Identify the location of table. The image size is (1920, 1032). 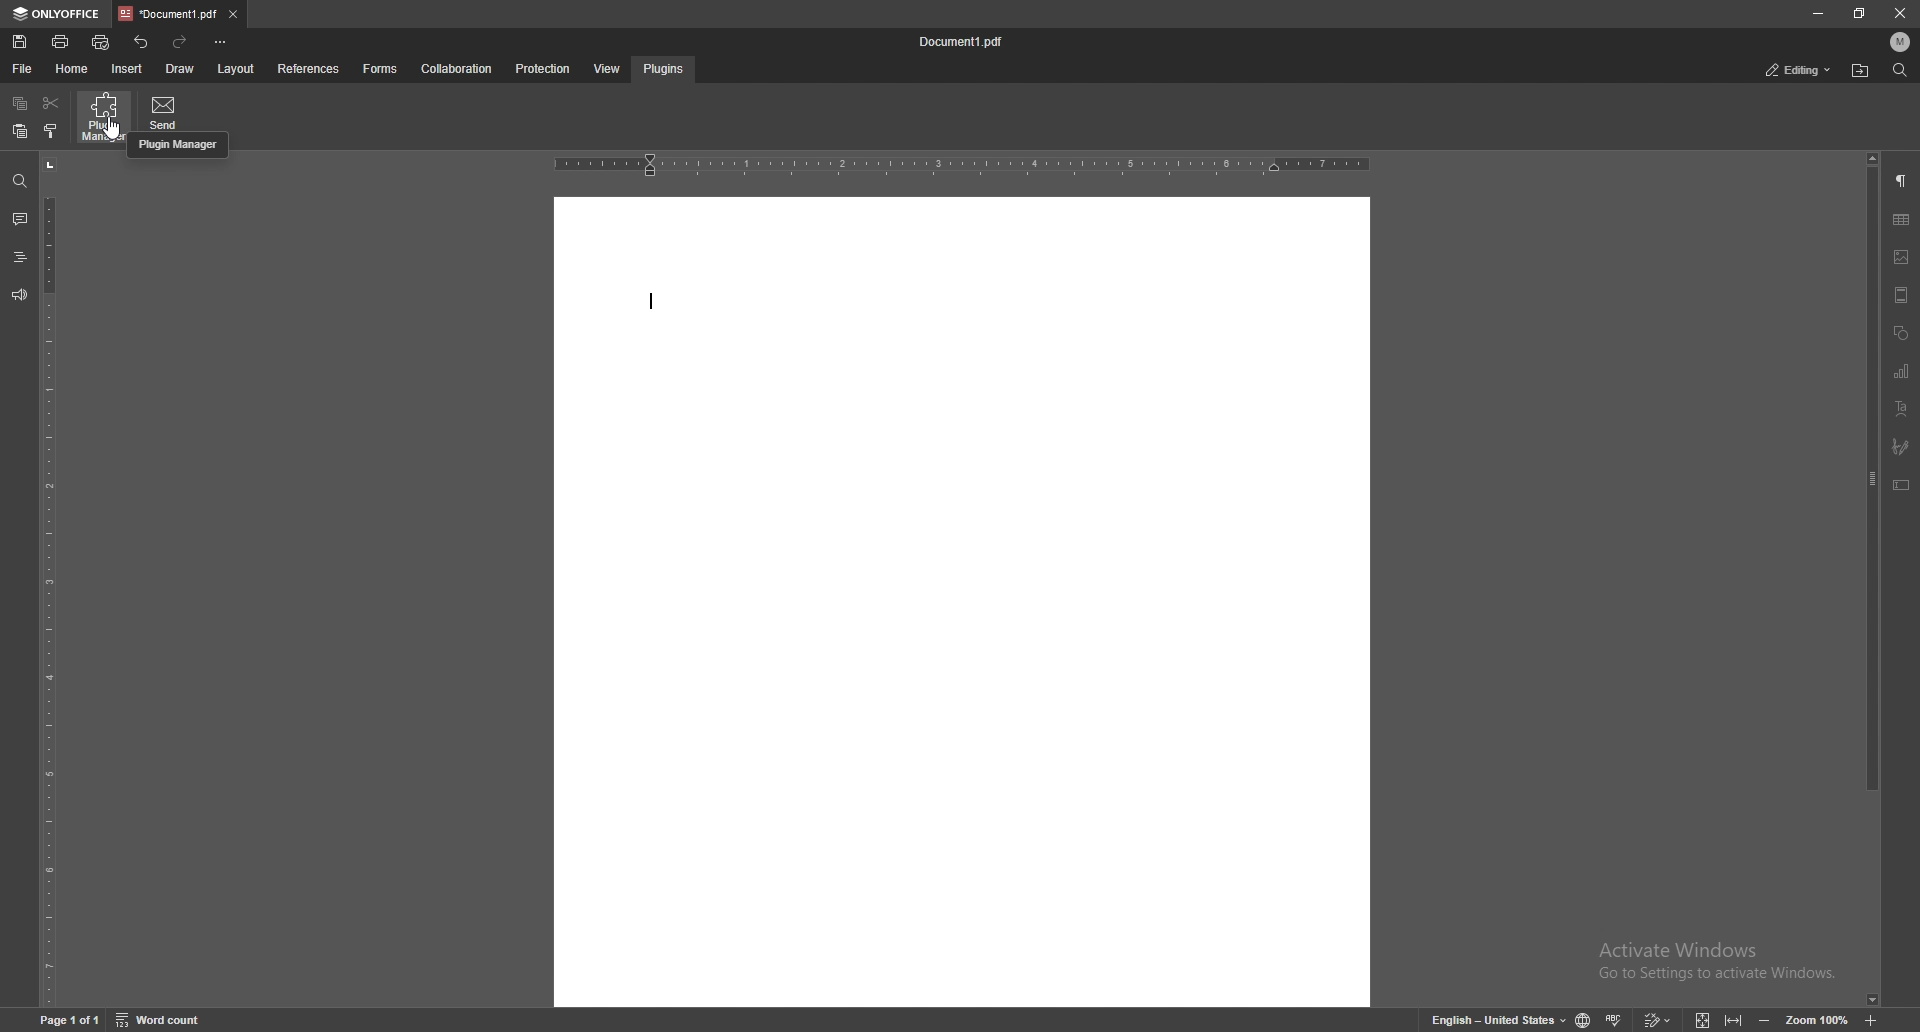
(1901, 220).